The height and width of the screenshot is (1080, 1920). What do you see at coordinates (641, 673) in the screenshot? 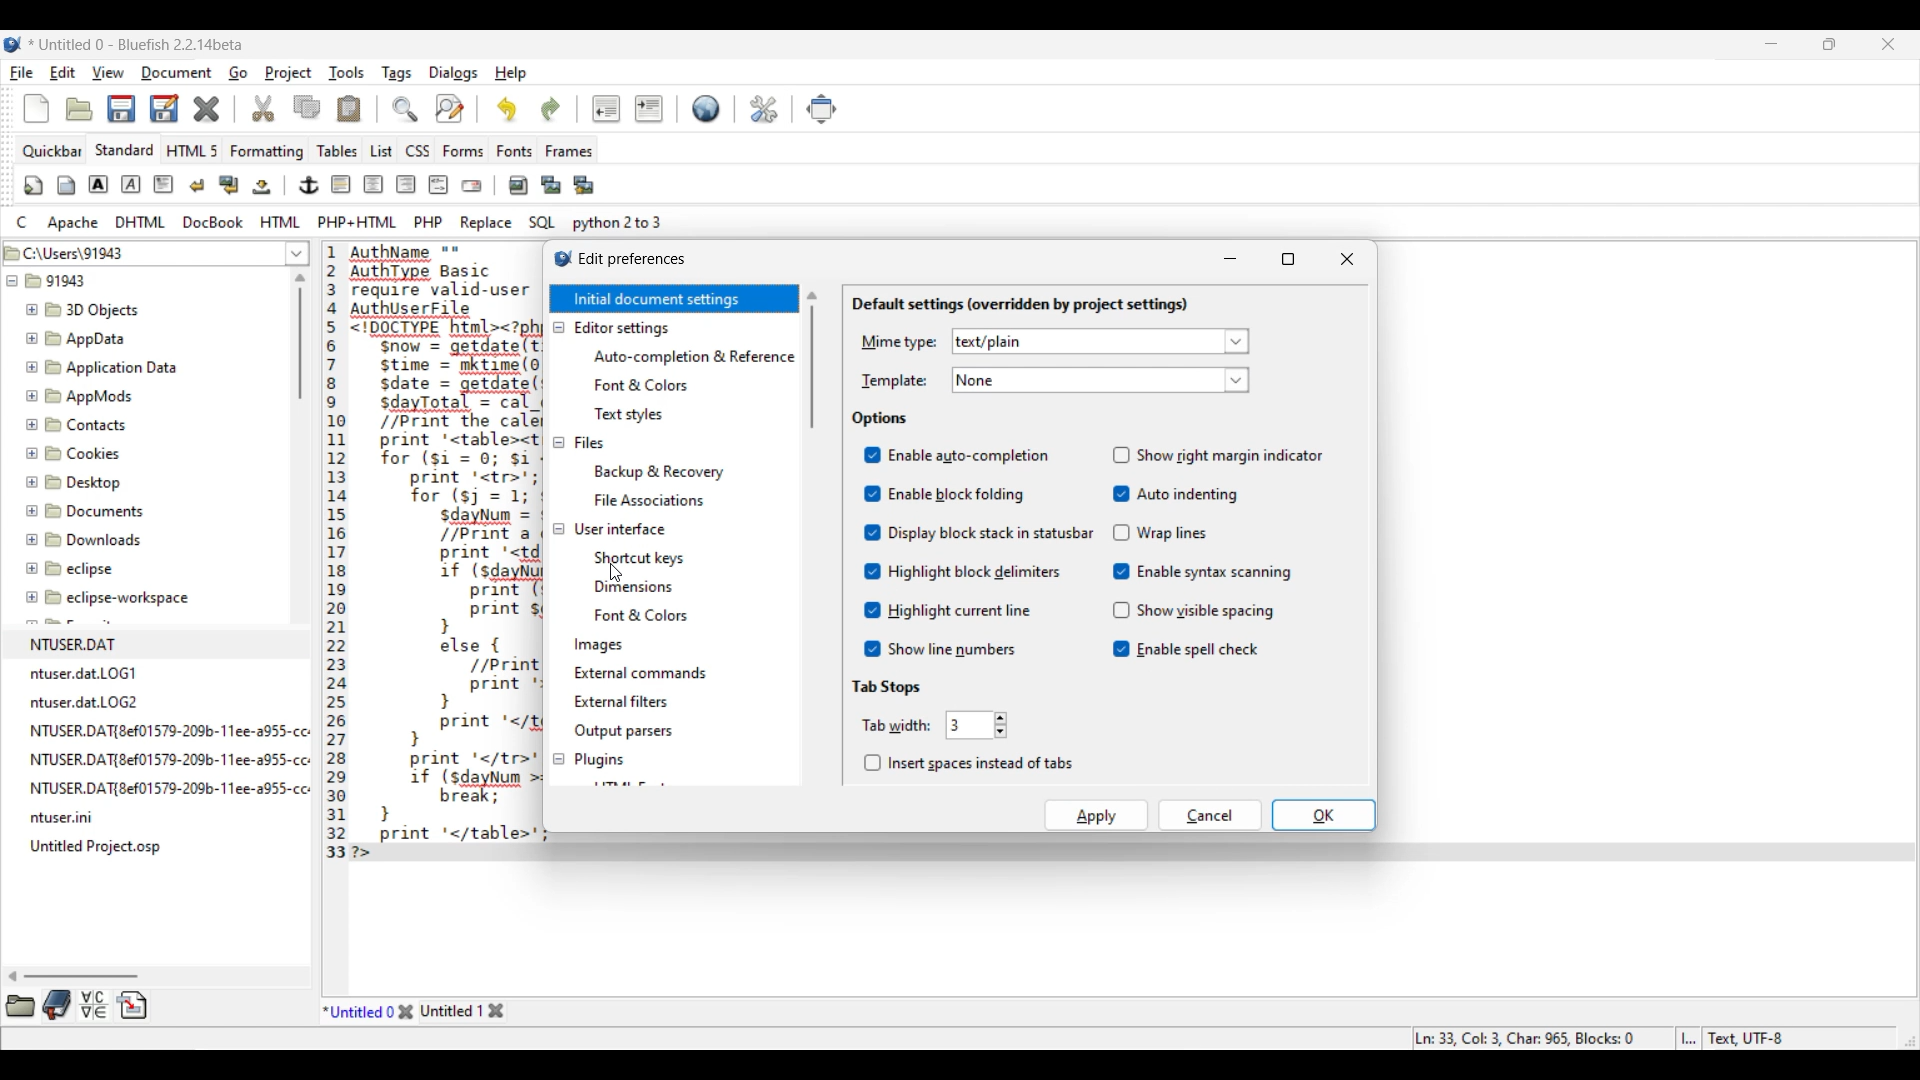
I see `External commands` at bounding box center [641, 673].